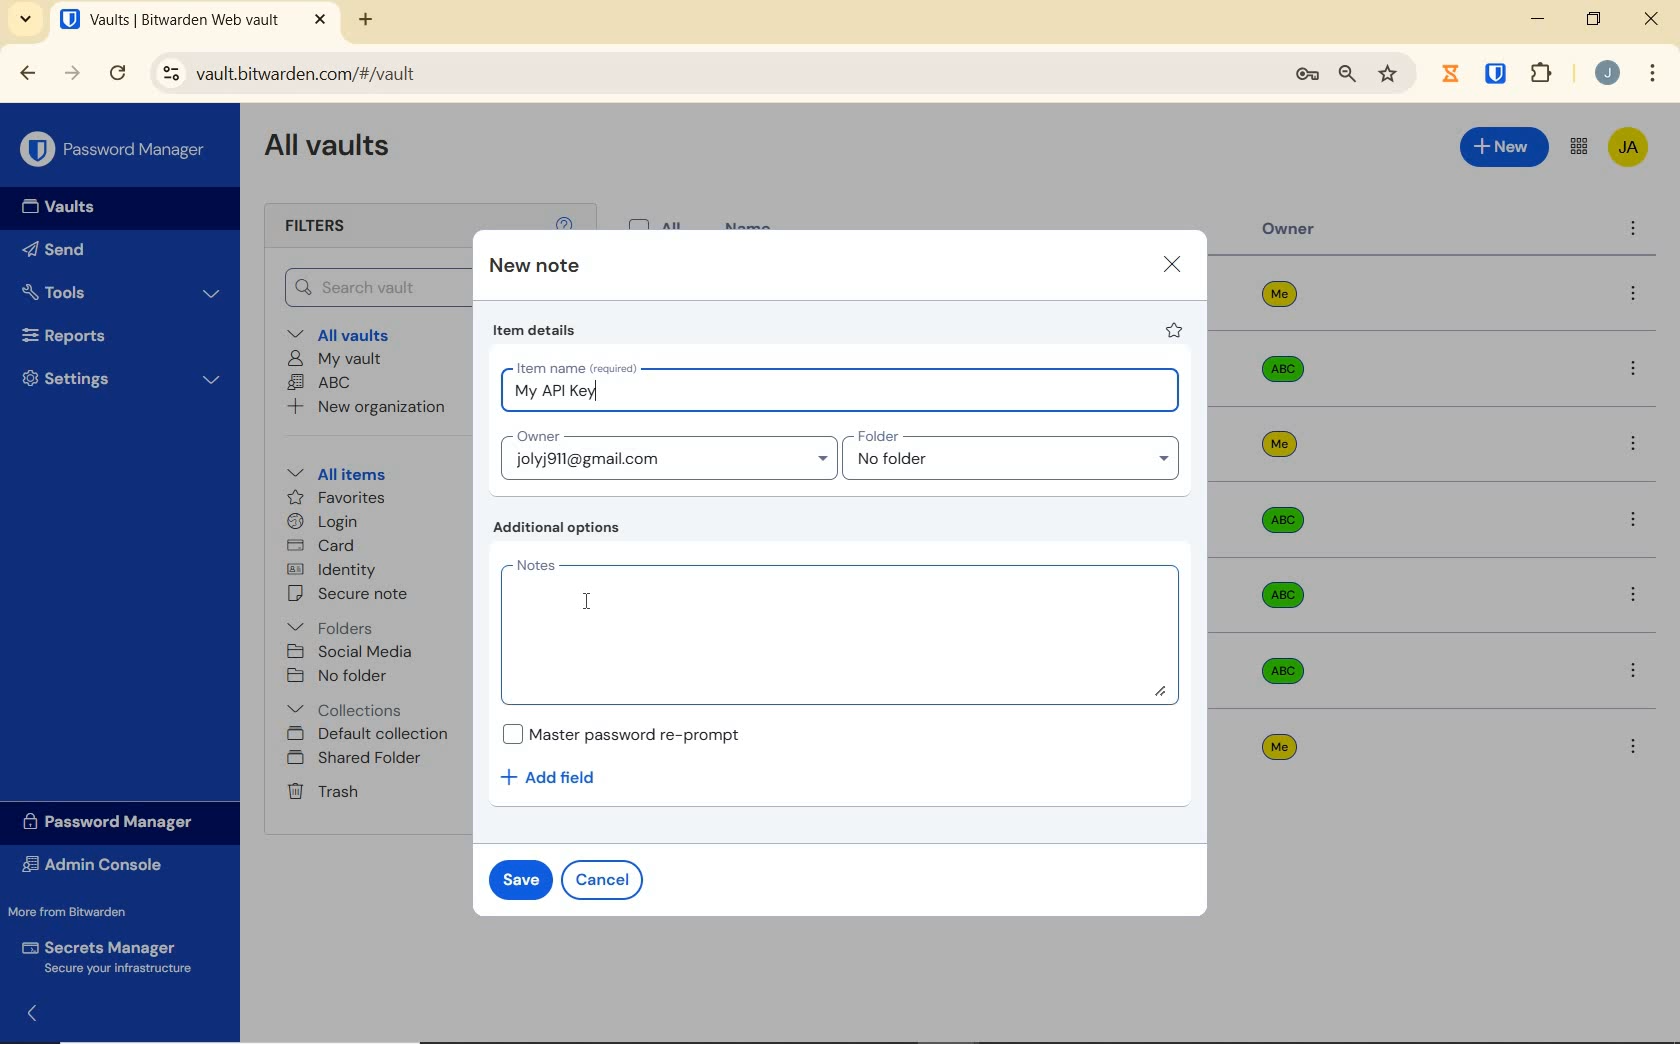 The width and height of the screenshot is (1680, 1044). I want to click on Admin Console, so click(99, 865).